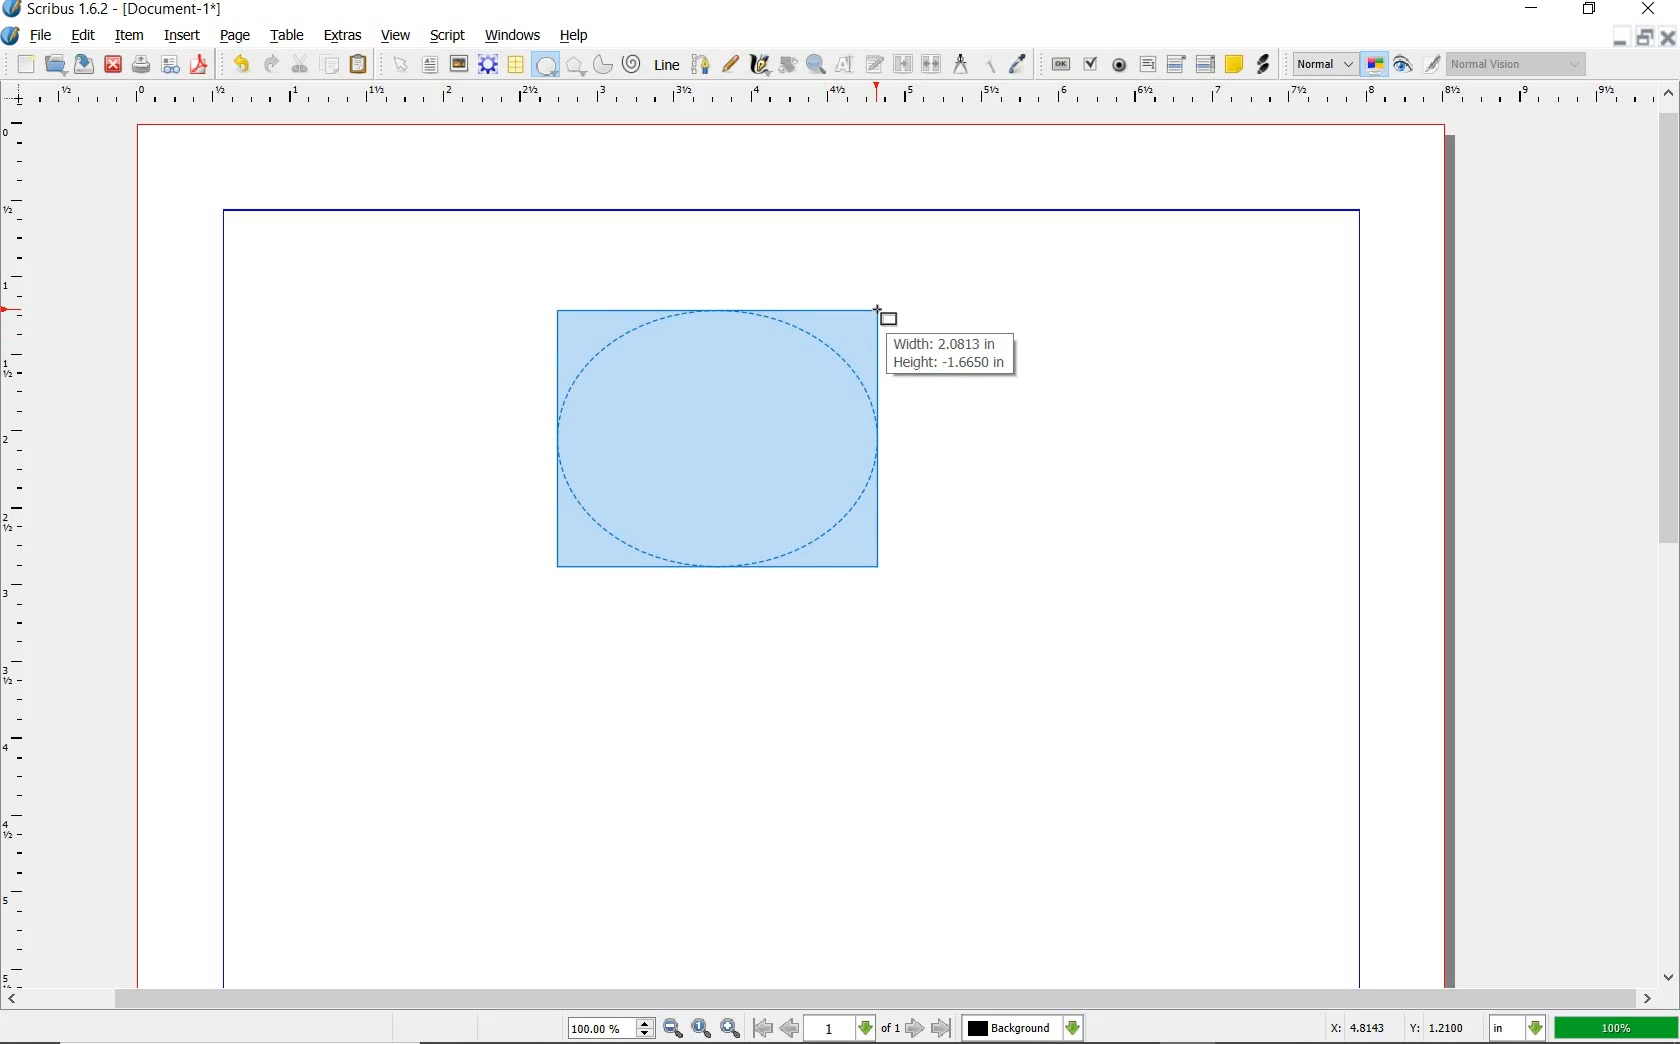 This screenshot has width=1680, height=1044. I want to click on TEXT ANNOATATION, so click(1233, 63).